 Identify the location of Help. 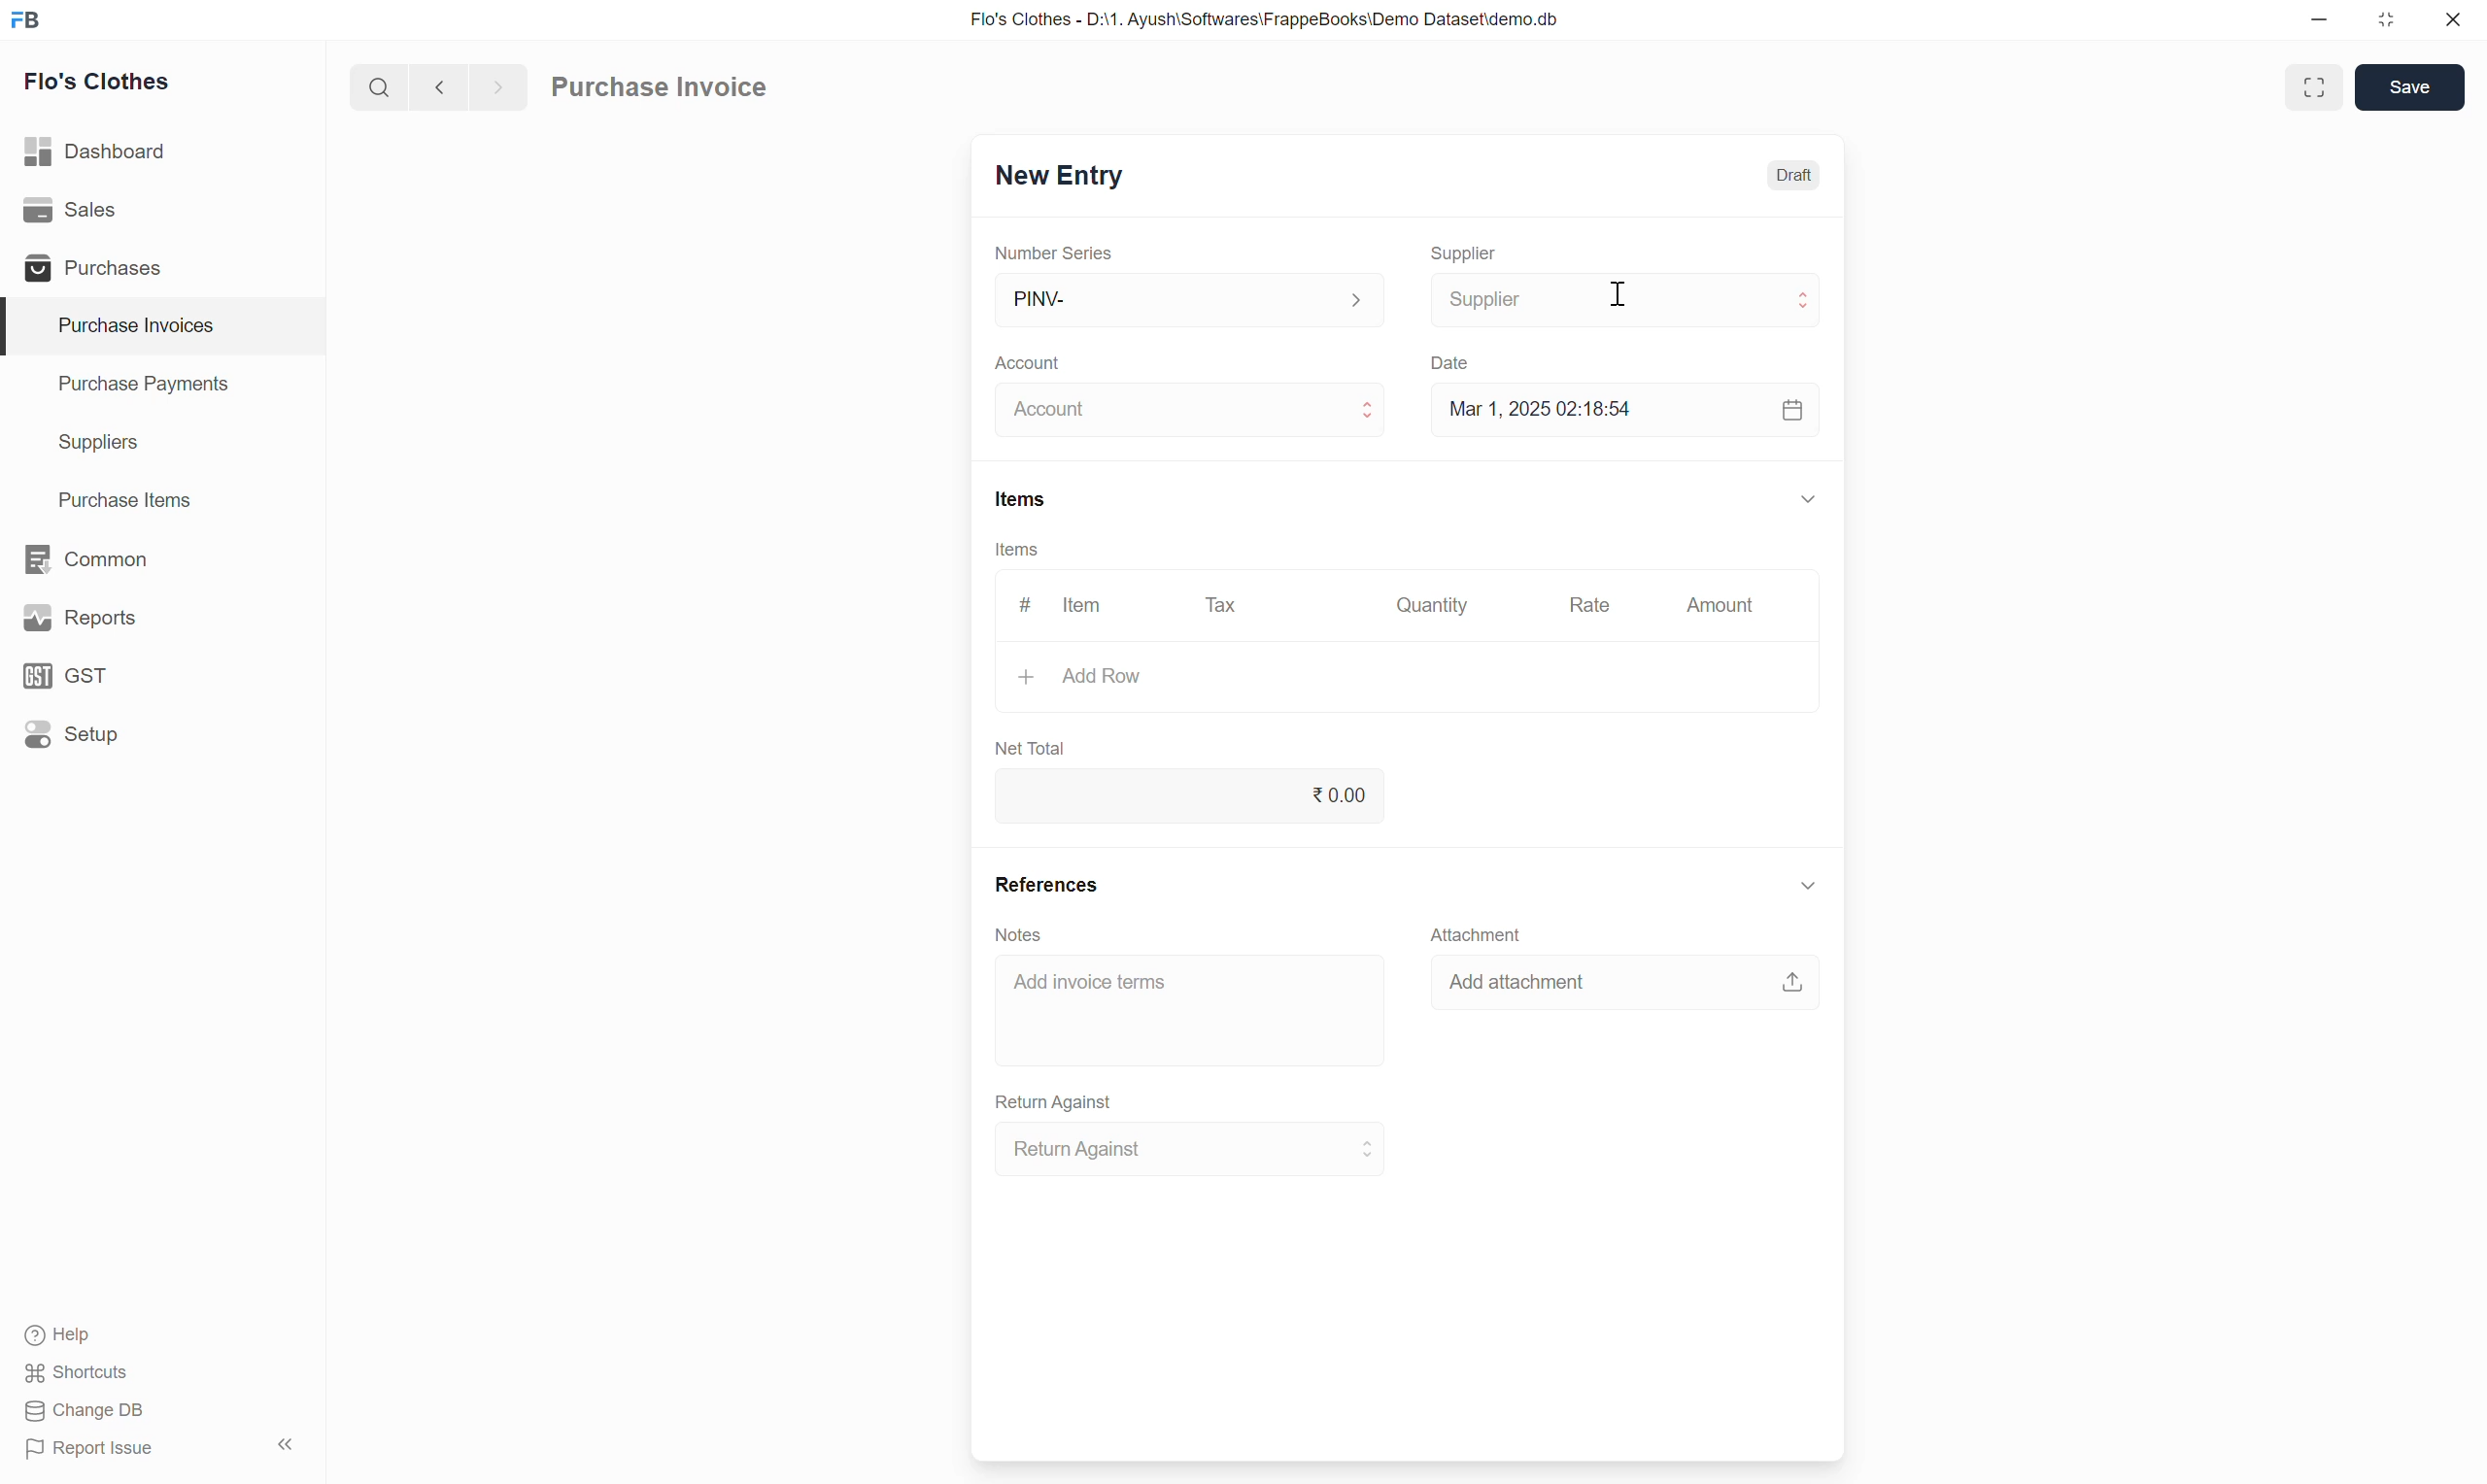
(68, 1335).